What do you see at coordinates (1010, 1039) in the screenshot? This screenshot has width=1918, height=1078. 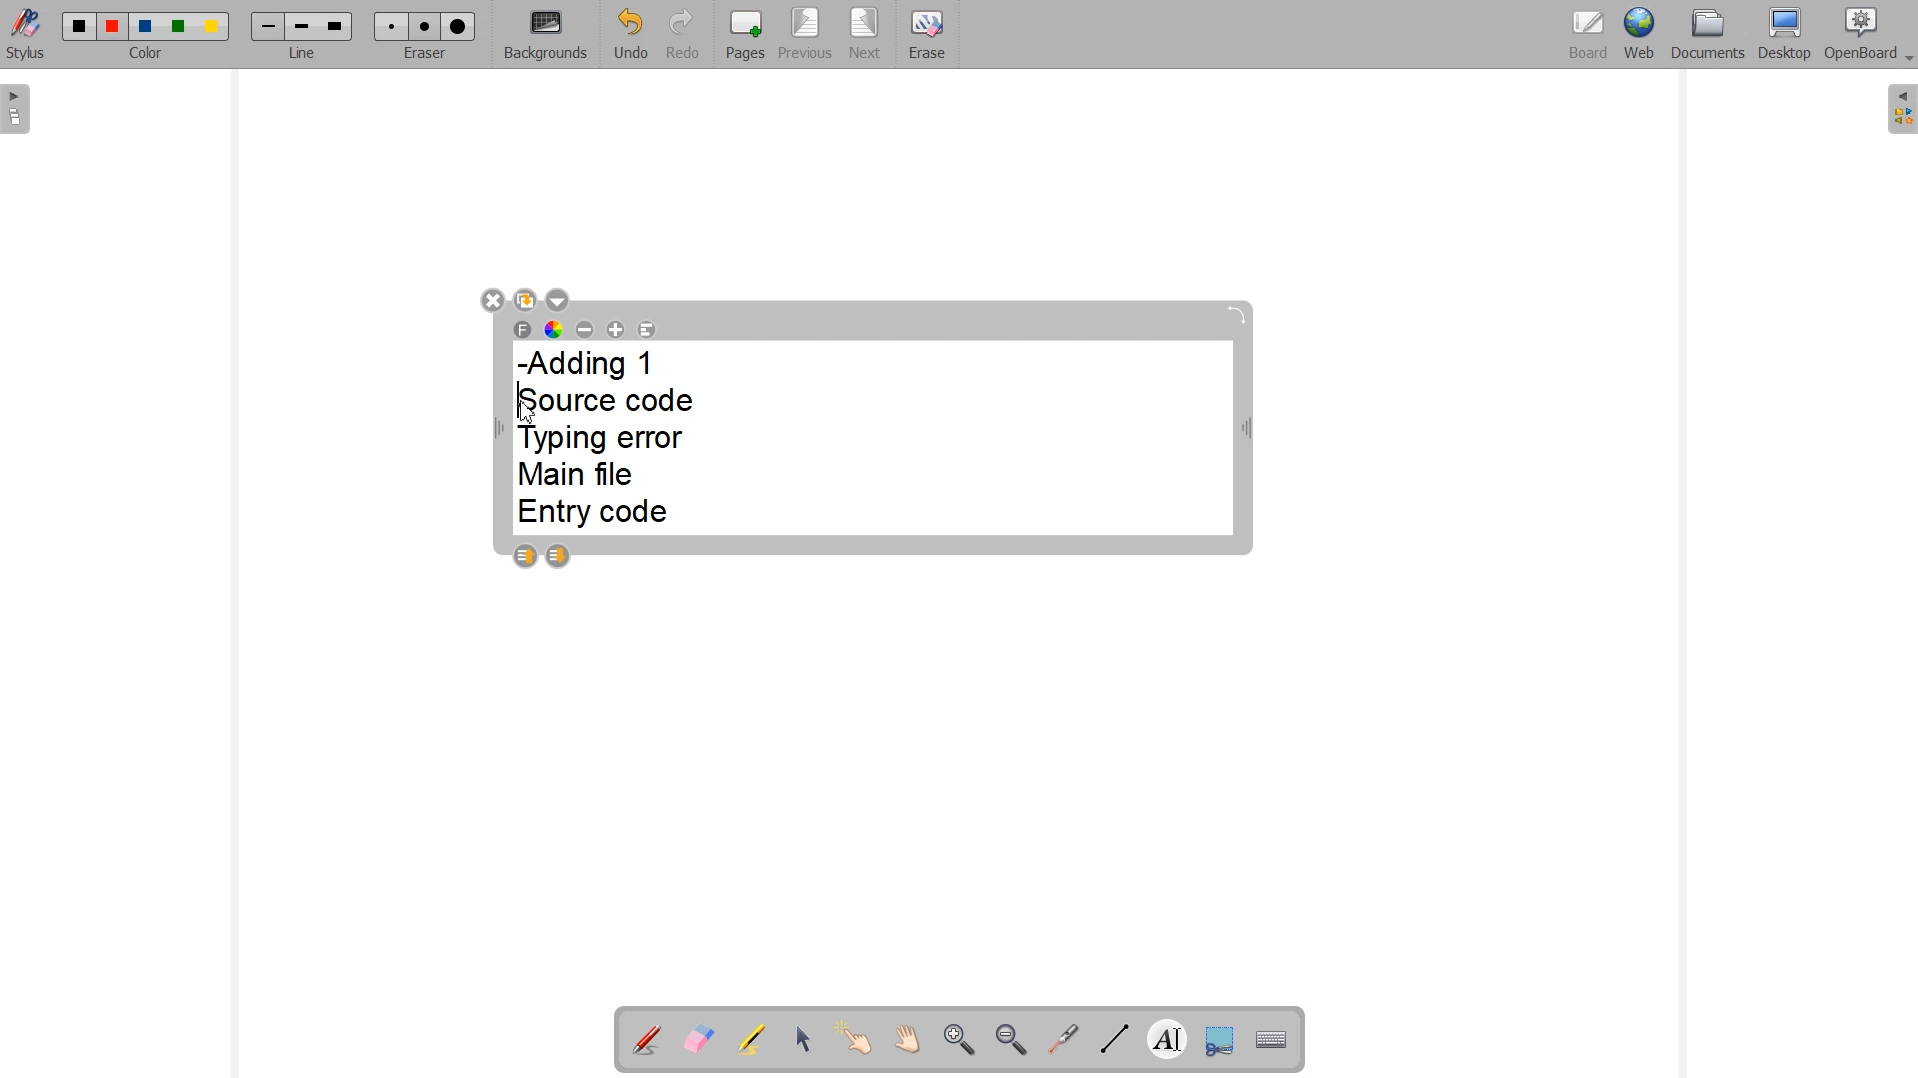 I see `Zoom out` at bounding box center [1010, 1039].